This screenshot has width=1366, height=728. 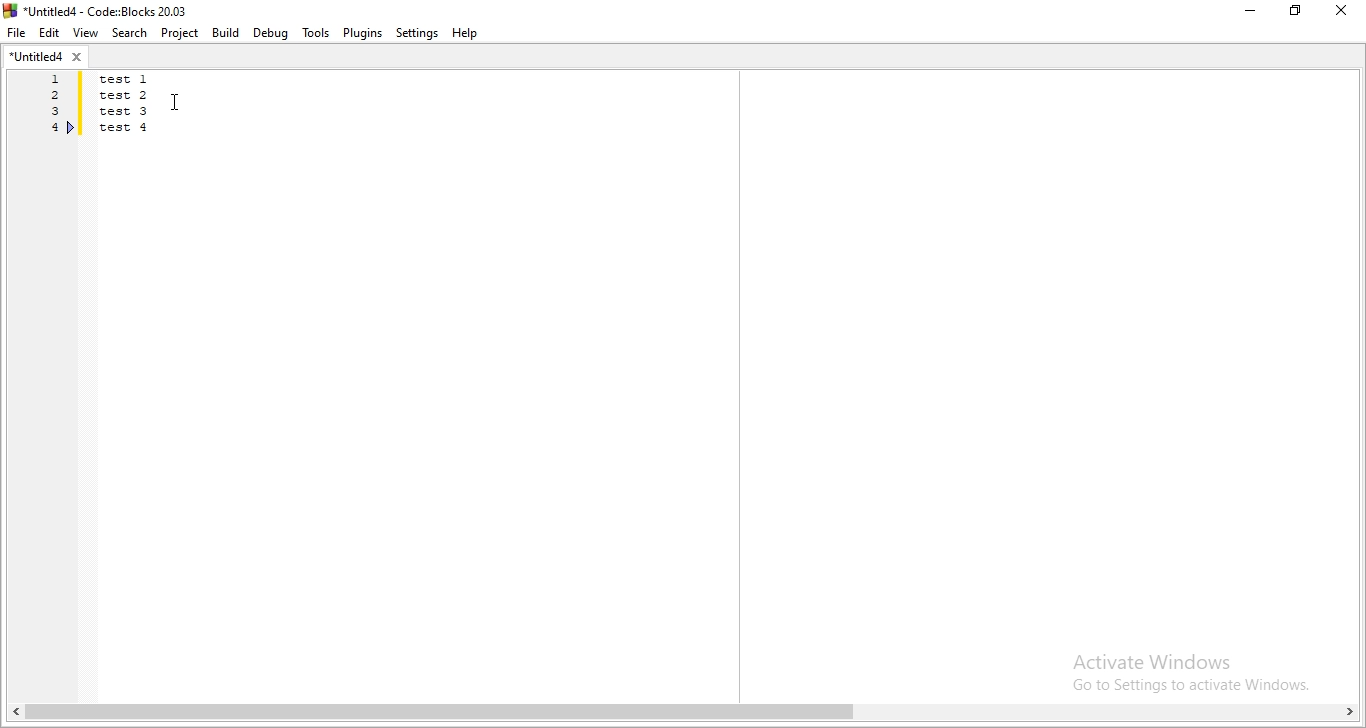 What do you see at coordinates (17, 34) in the screenshot?
I see `File` at bounding box center [17, 34].